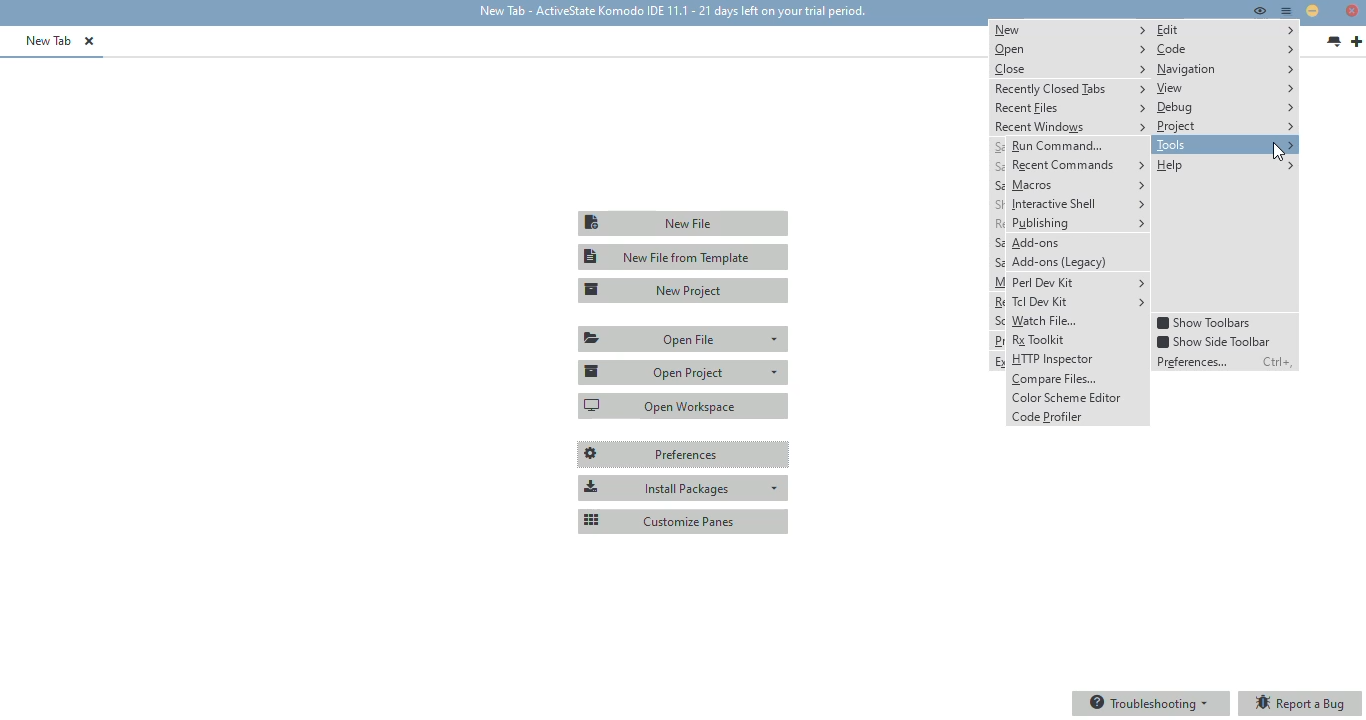  I want to click on cursor, so click(1279, 153).